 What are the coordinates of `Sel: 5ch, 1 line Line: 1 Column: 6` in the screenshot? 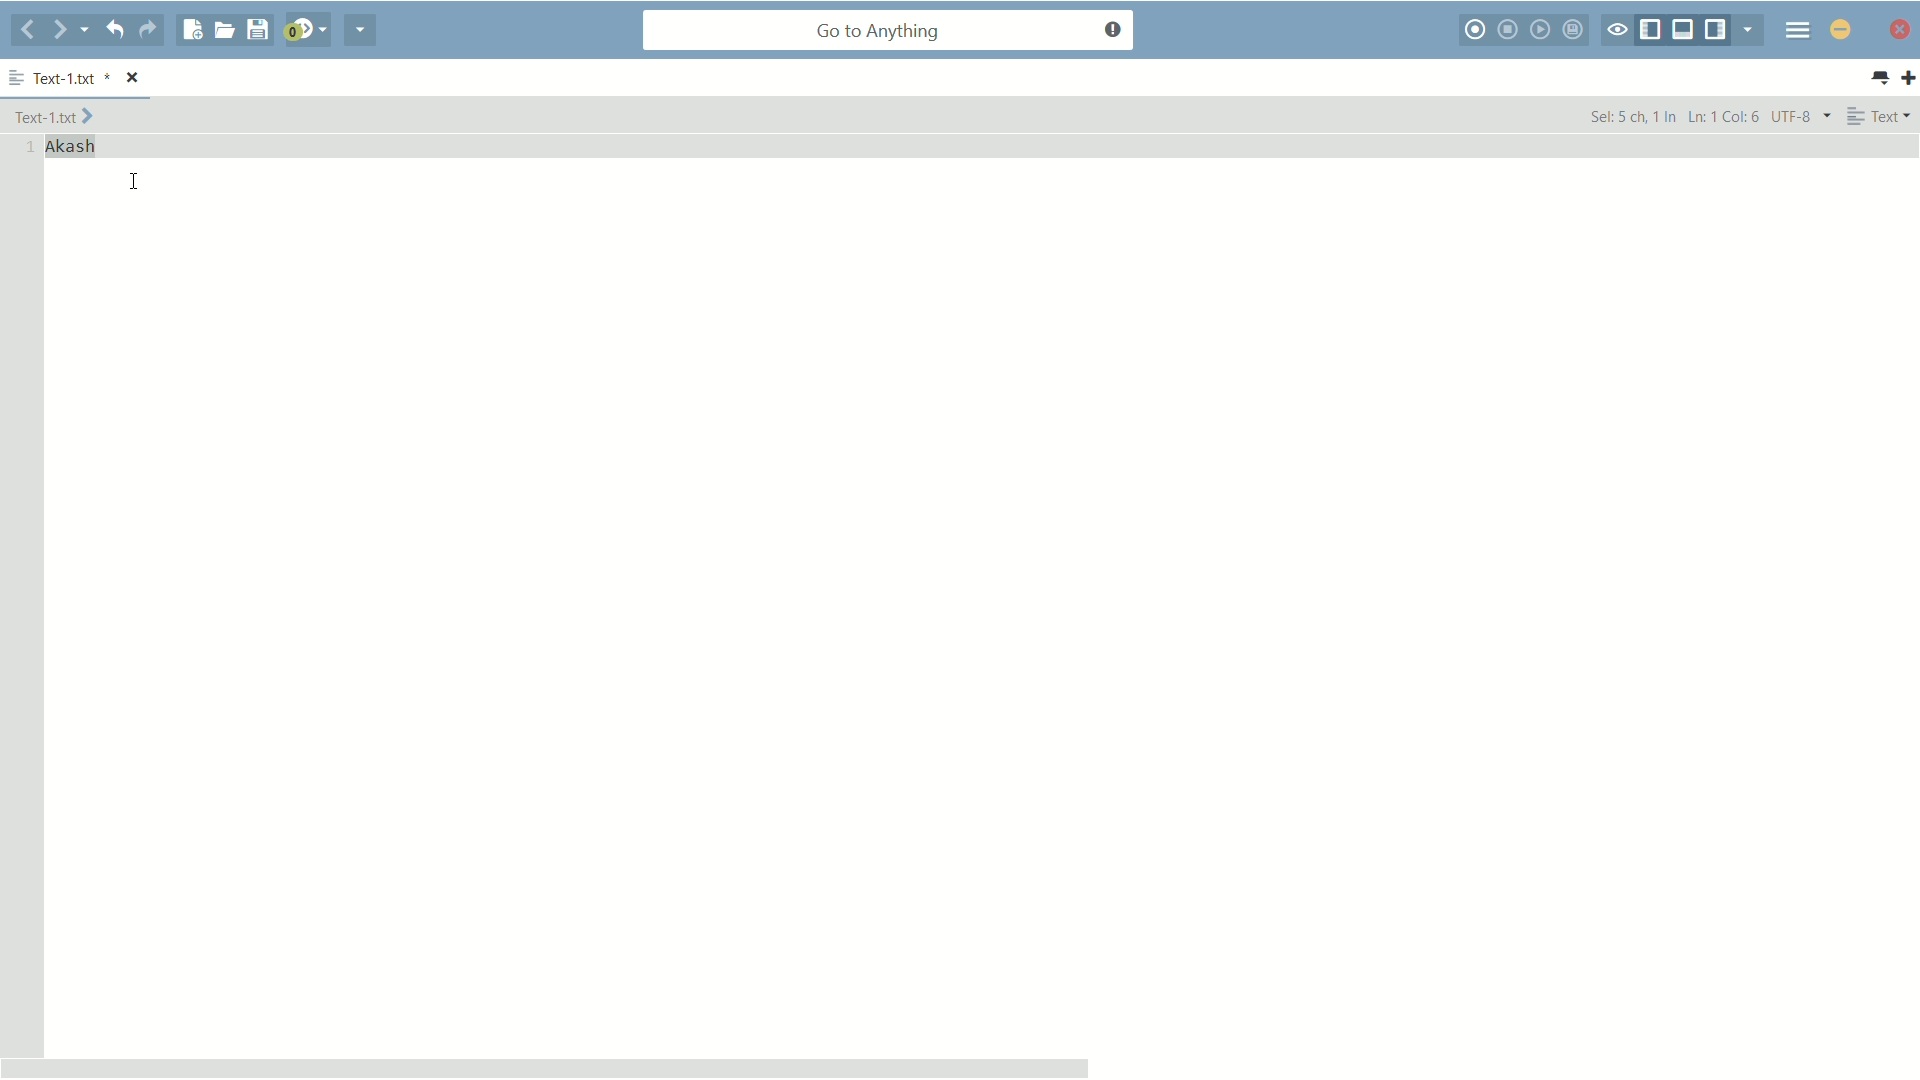 It's located at (1673, 115).